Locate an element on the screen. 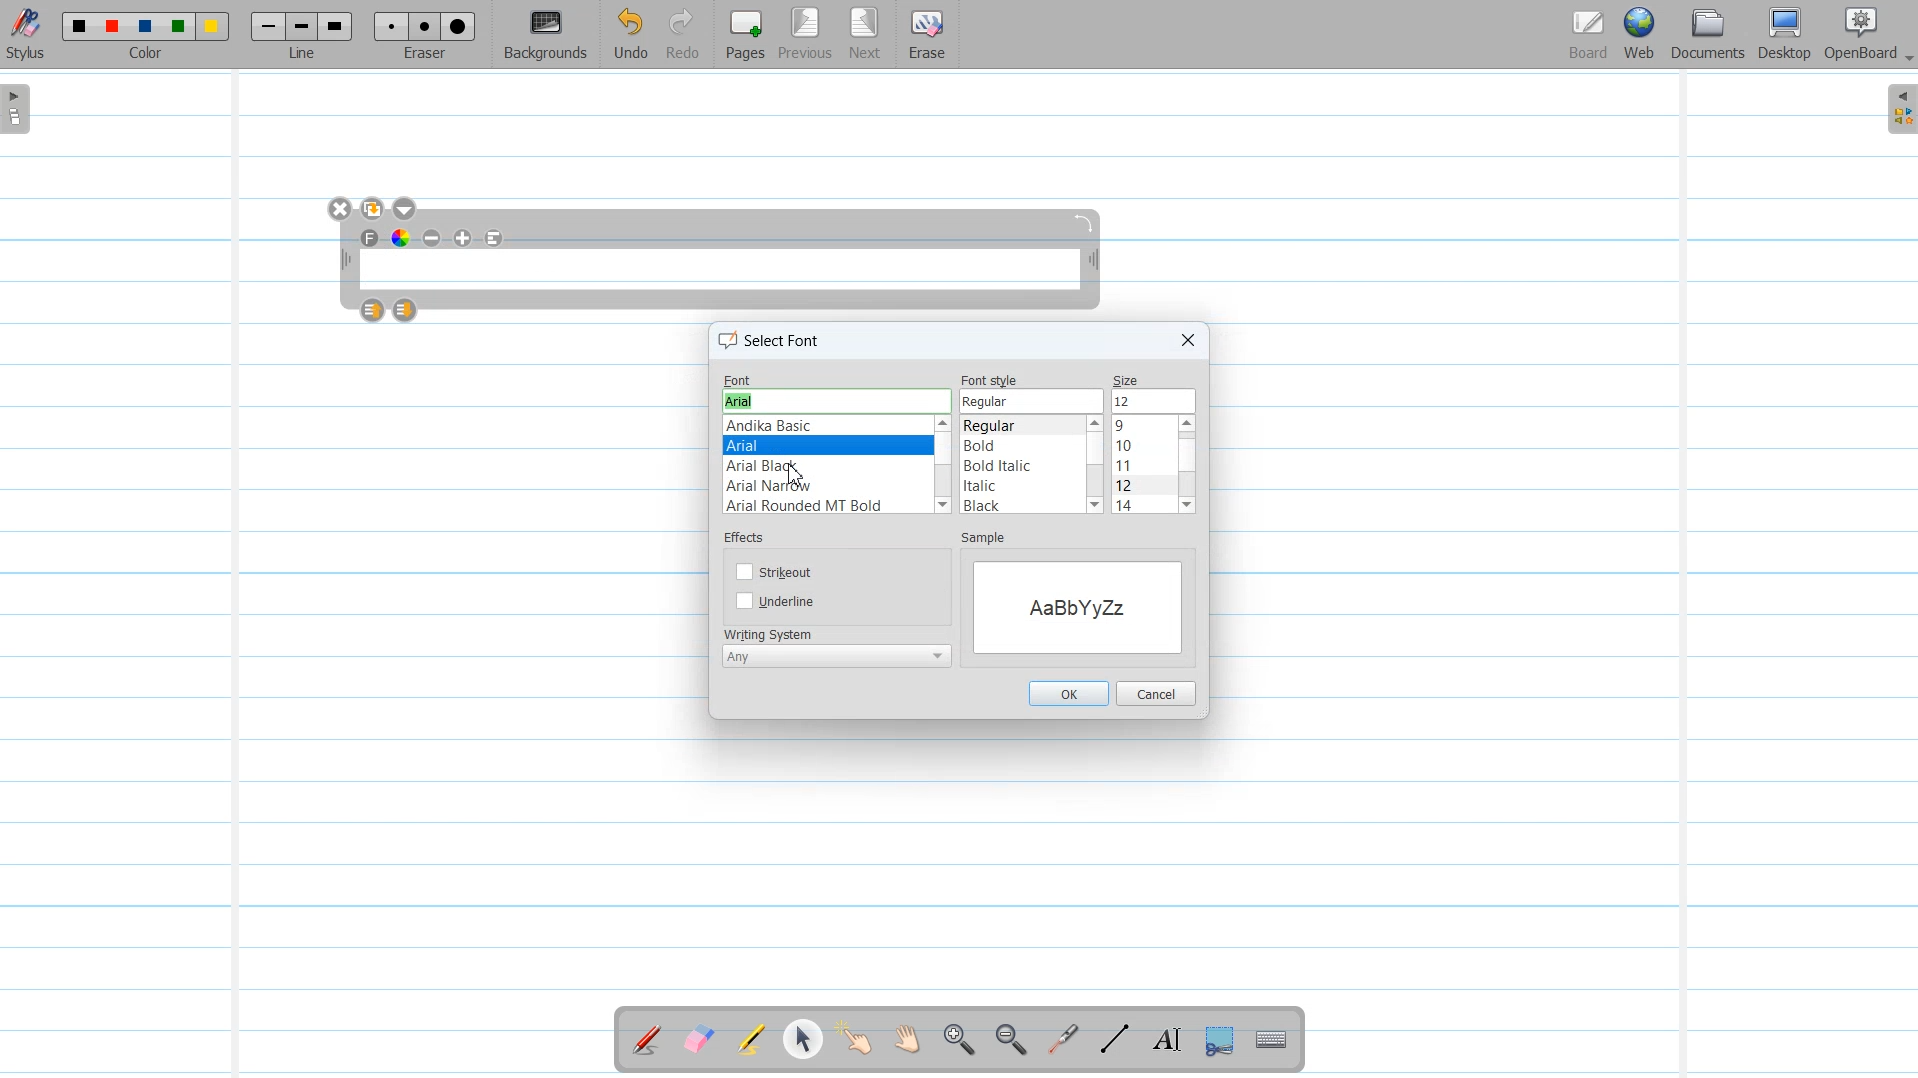  Strikeout is located at coordinates (777, 570).